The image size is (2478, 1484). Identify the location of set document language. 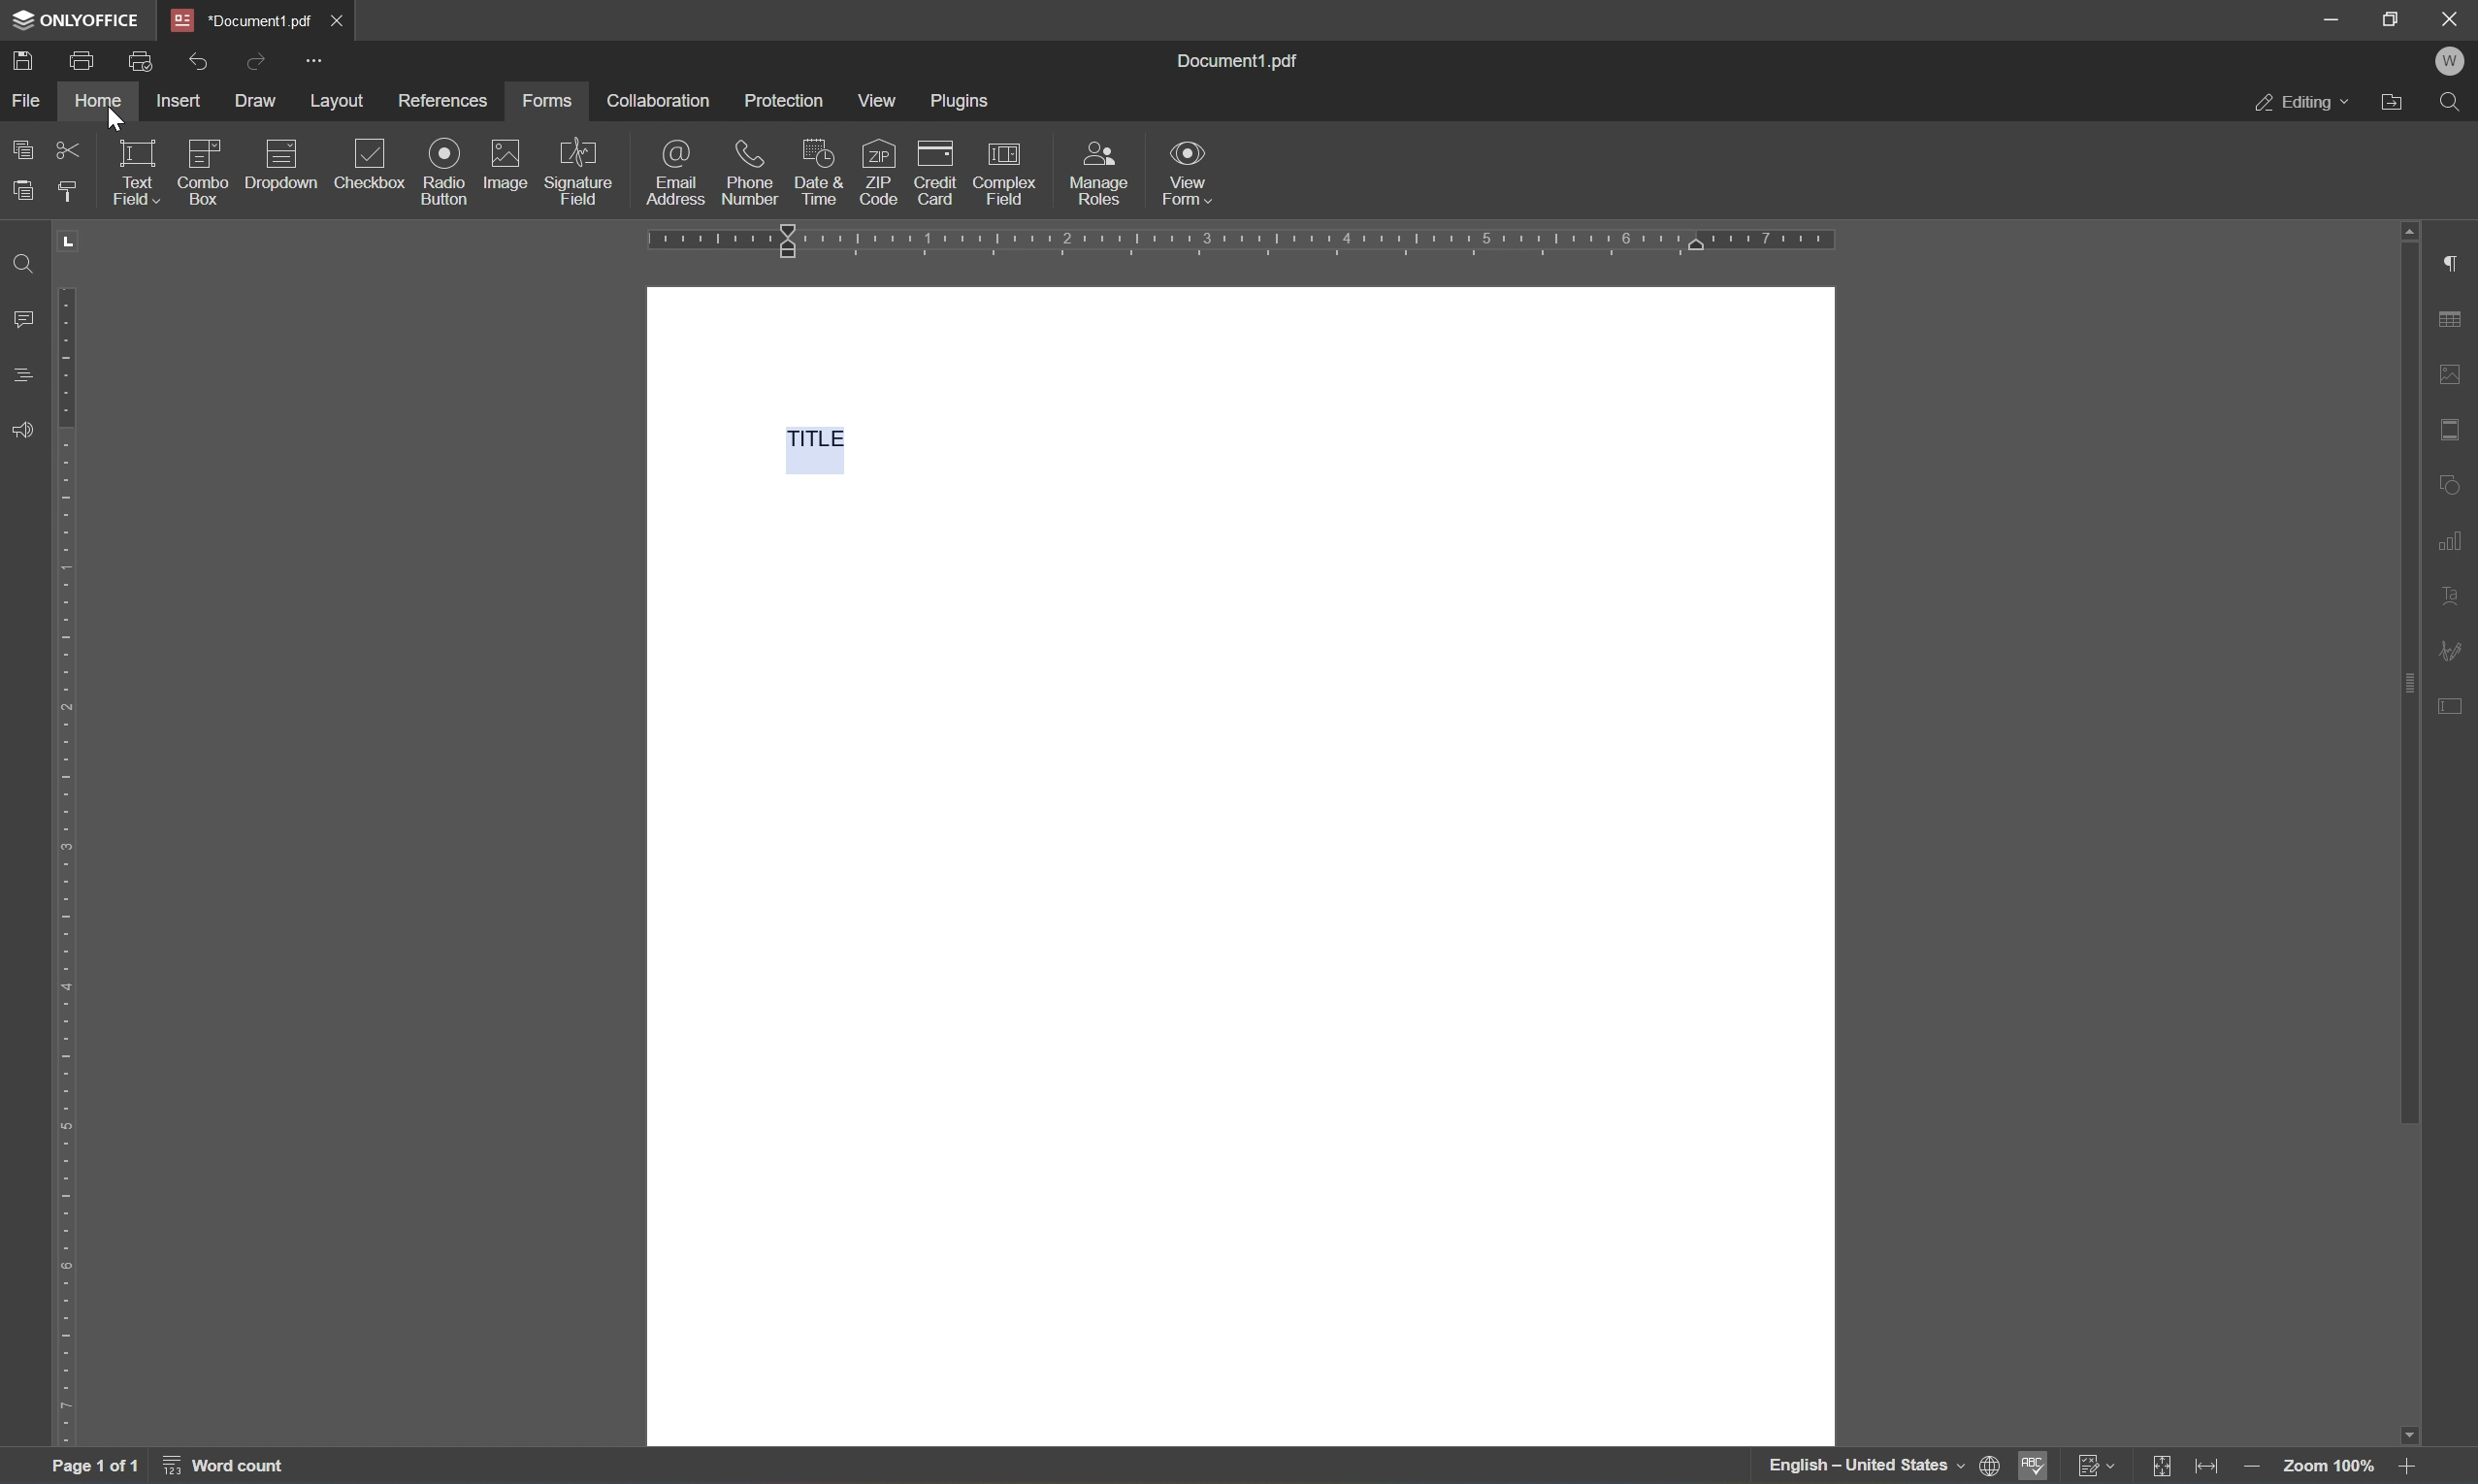
(1883, 1468).